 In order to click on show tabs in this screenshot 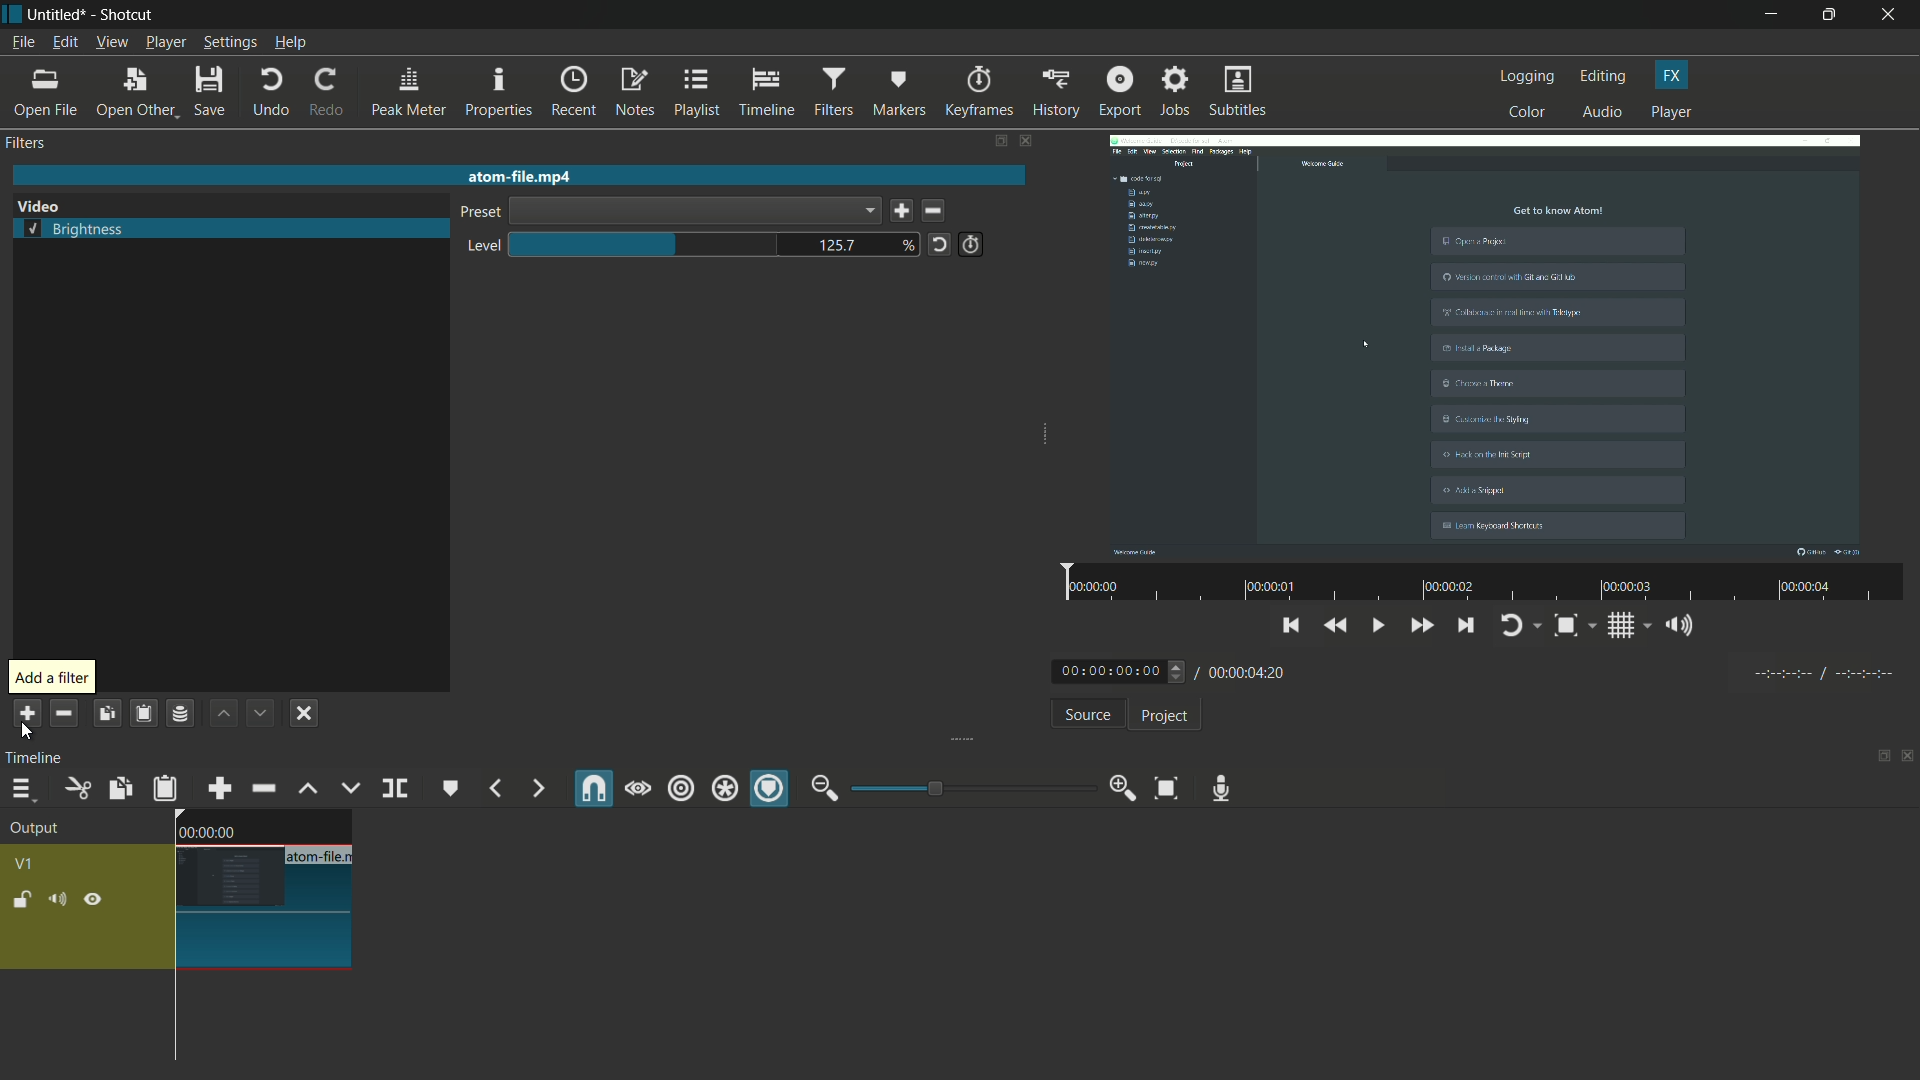, I will do `click(1877, 758)`.